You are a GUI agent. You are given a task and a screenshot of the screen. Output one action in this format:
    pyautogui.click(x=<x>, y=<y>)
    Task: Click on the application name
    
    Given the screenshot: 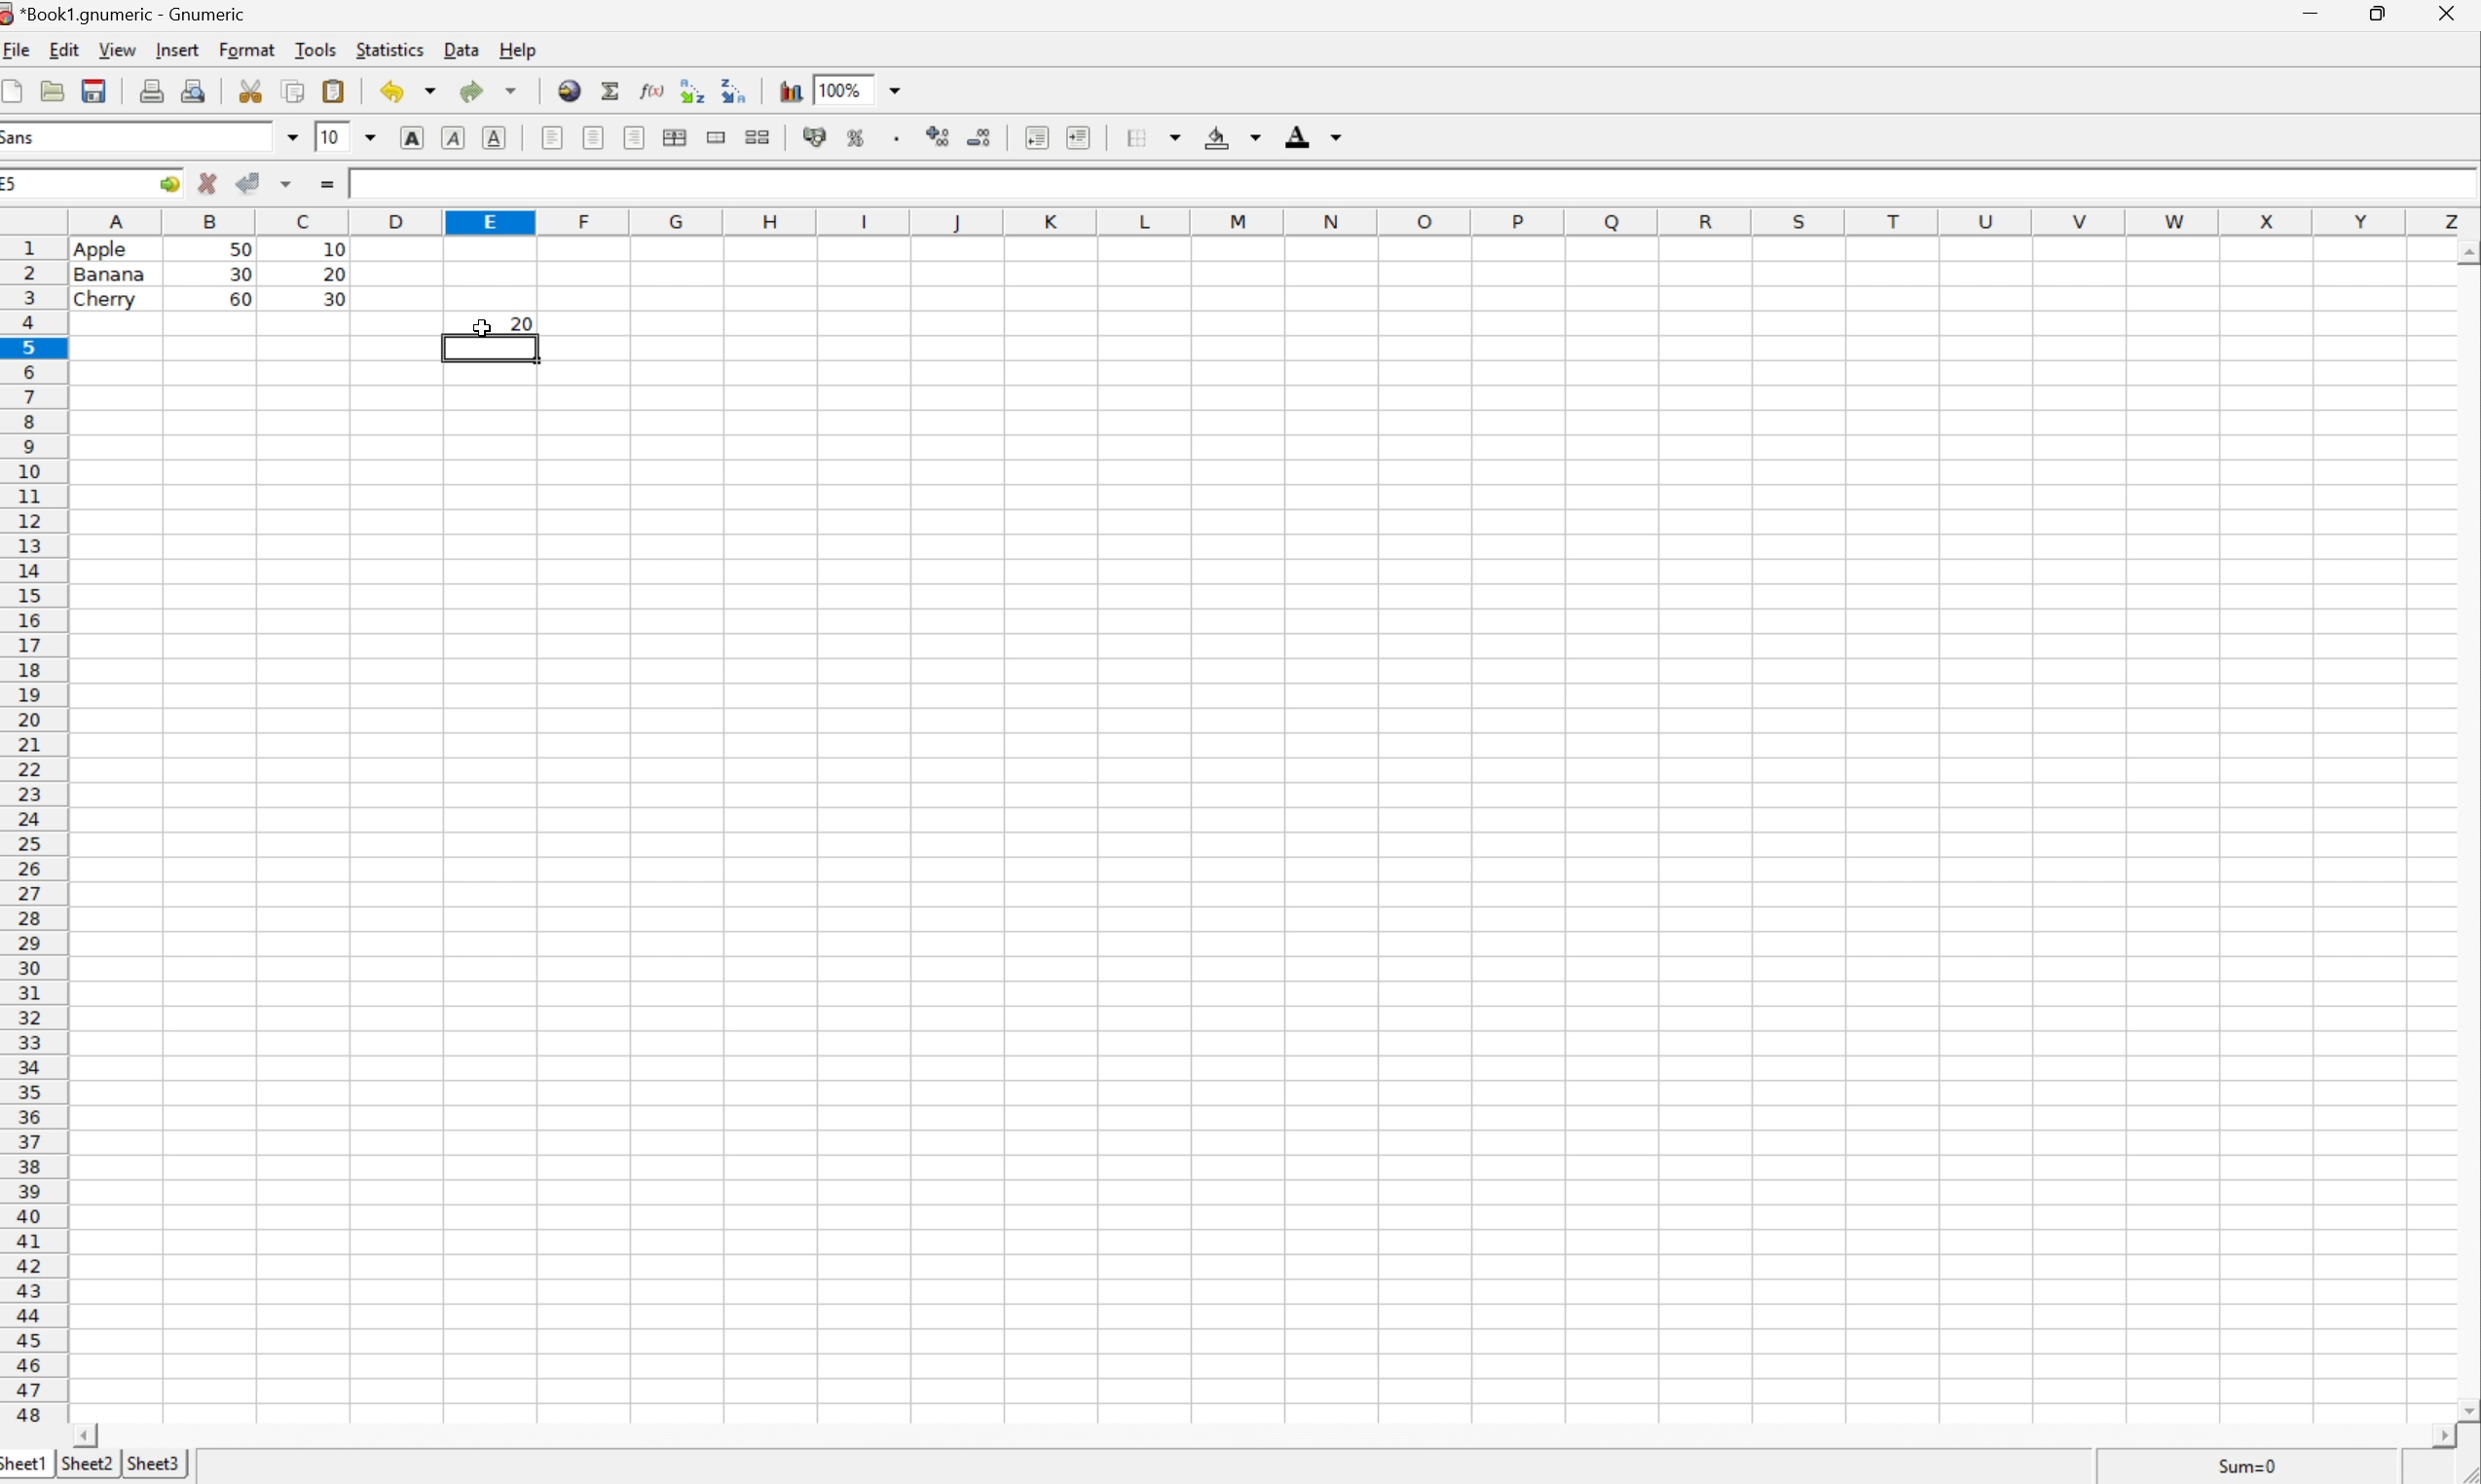 What is the action you would take?
    pyautogui.click(x=124, y=14)
    